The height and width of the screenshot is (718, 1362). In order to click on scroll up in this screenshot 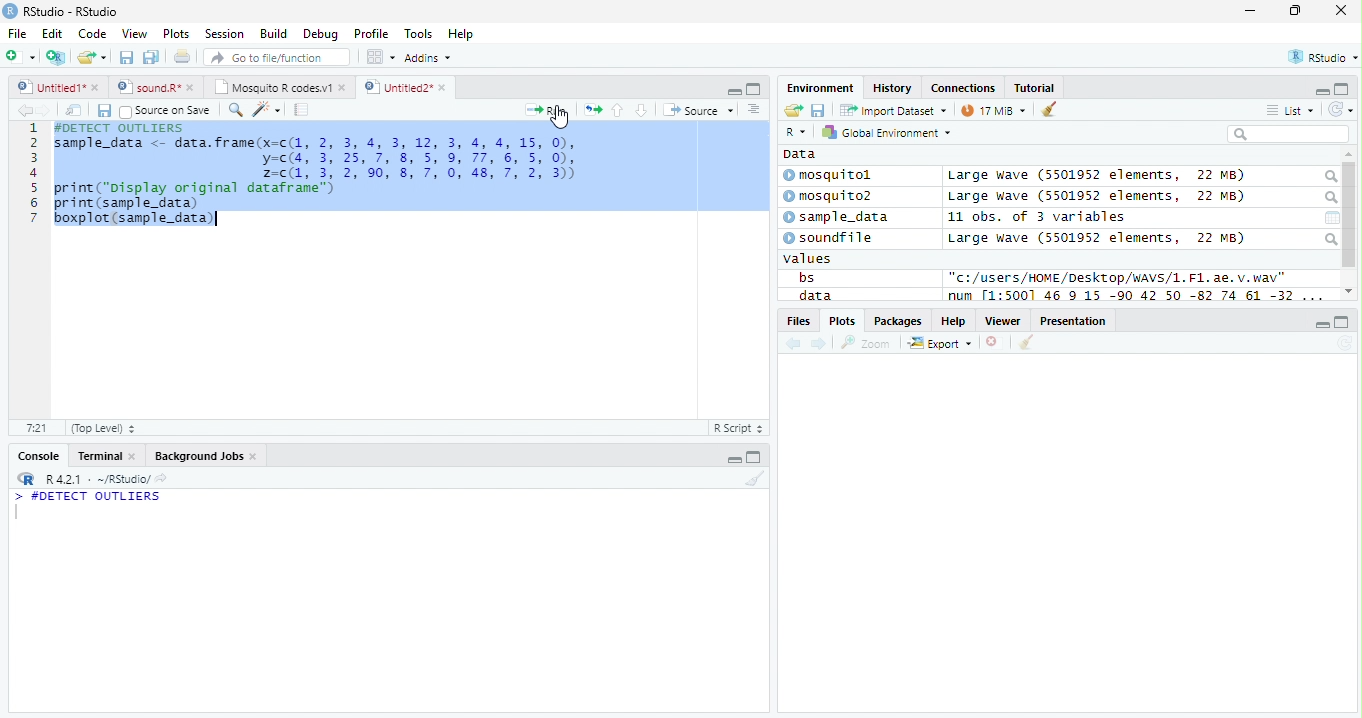, I will do `click(1349, 155)`.